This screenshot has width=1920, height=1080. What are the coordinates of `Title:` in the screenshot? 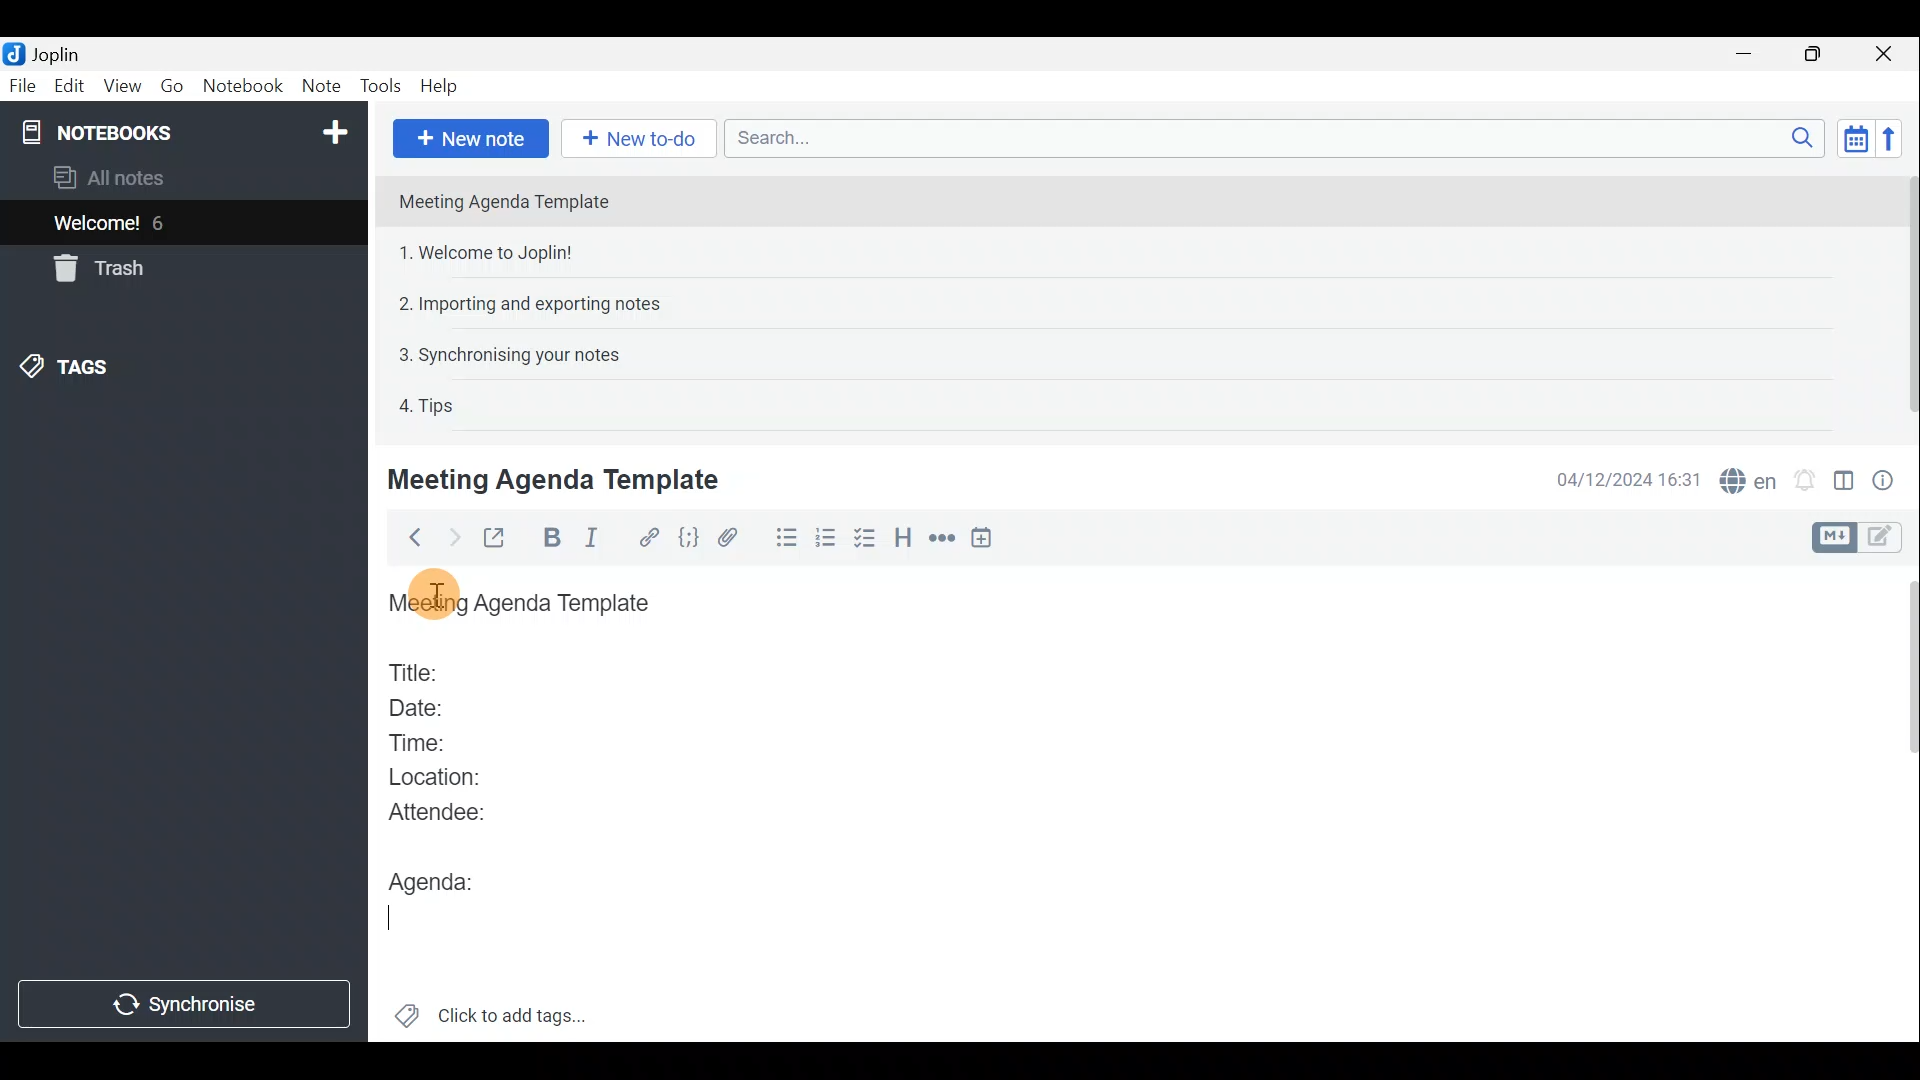 It's located at (417, 669).